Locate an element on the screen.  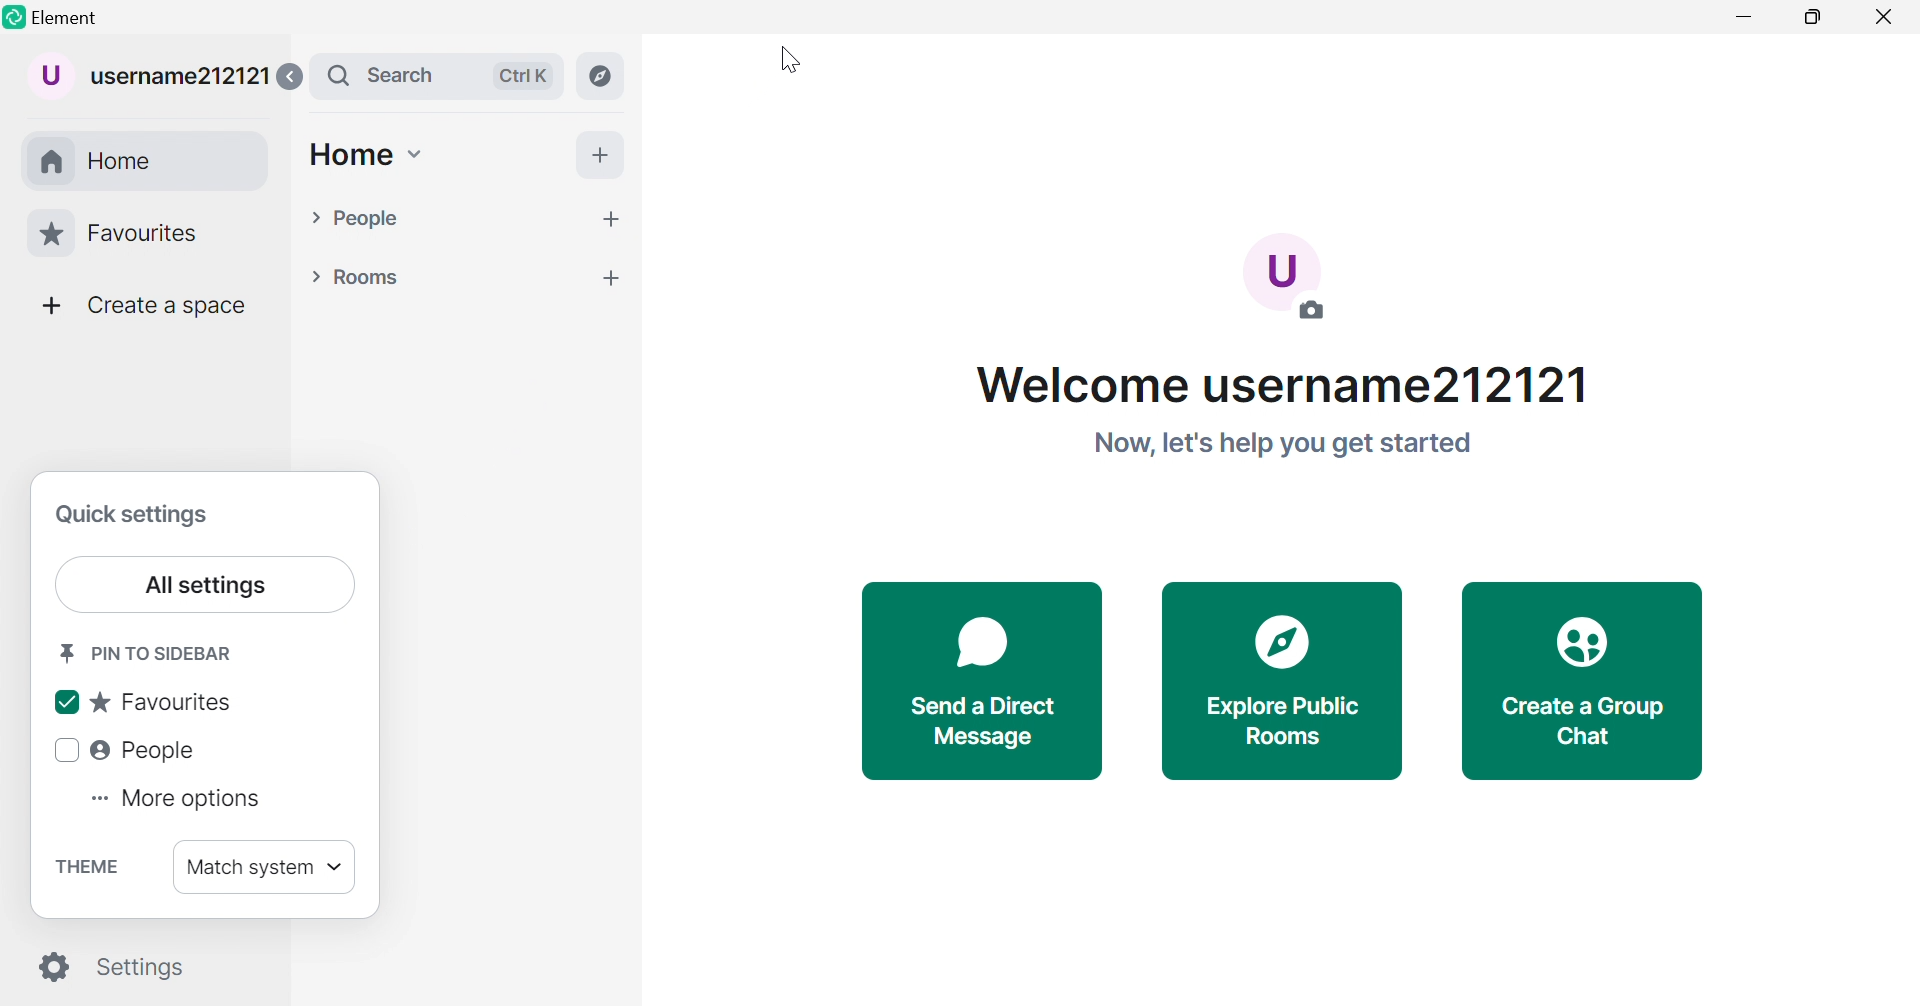
Add a photo so people know it's you. is located at coordinates (1288, 283).